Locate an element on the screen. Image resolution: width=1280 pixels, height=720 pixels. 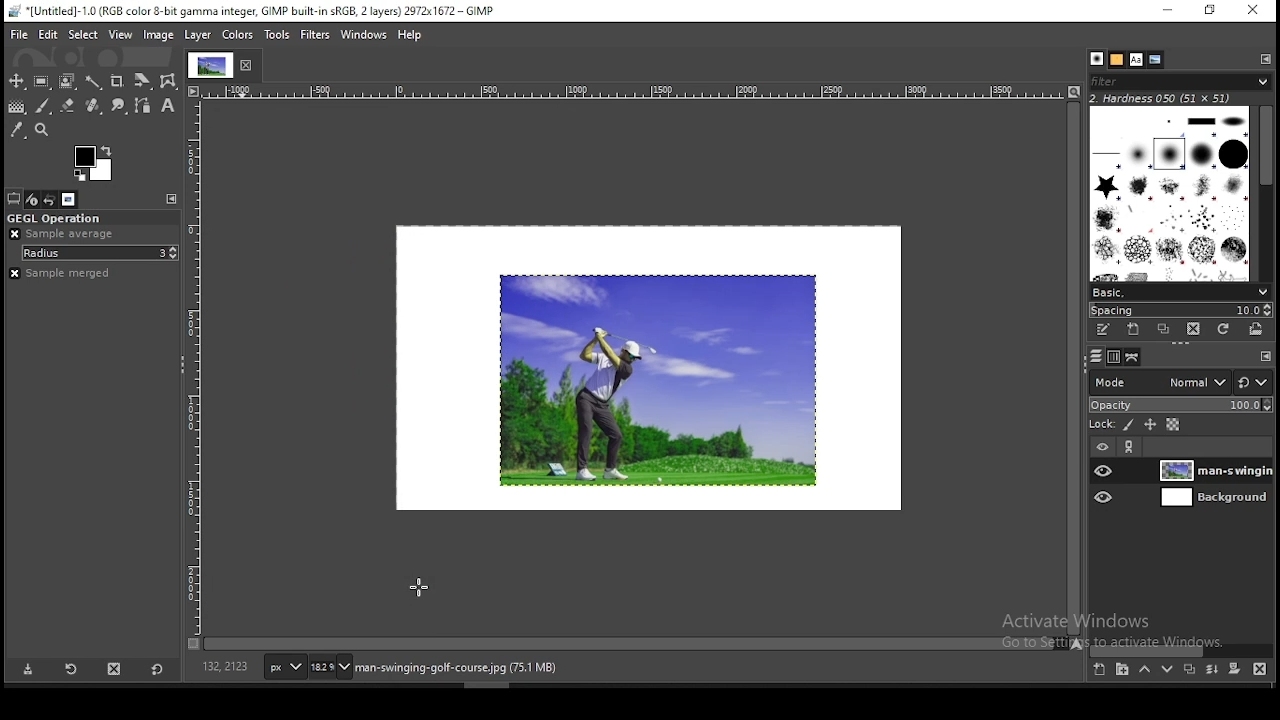
foreground select tool is located at coordinates (66, 81).